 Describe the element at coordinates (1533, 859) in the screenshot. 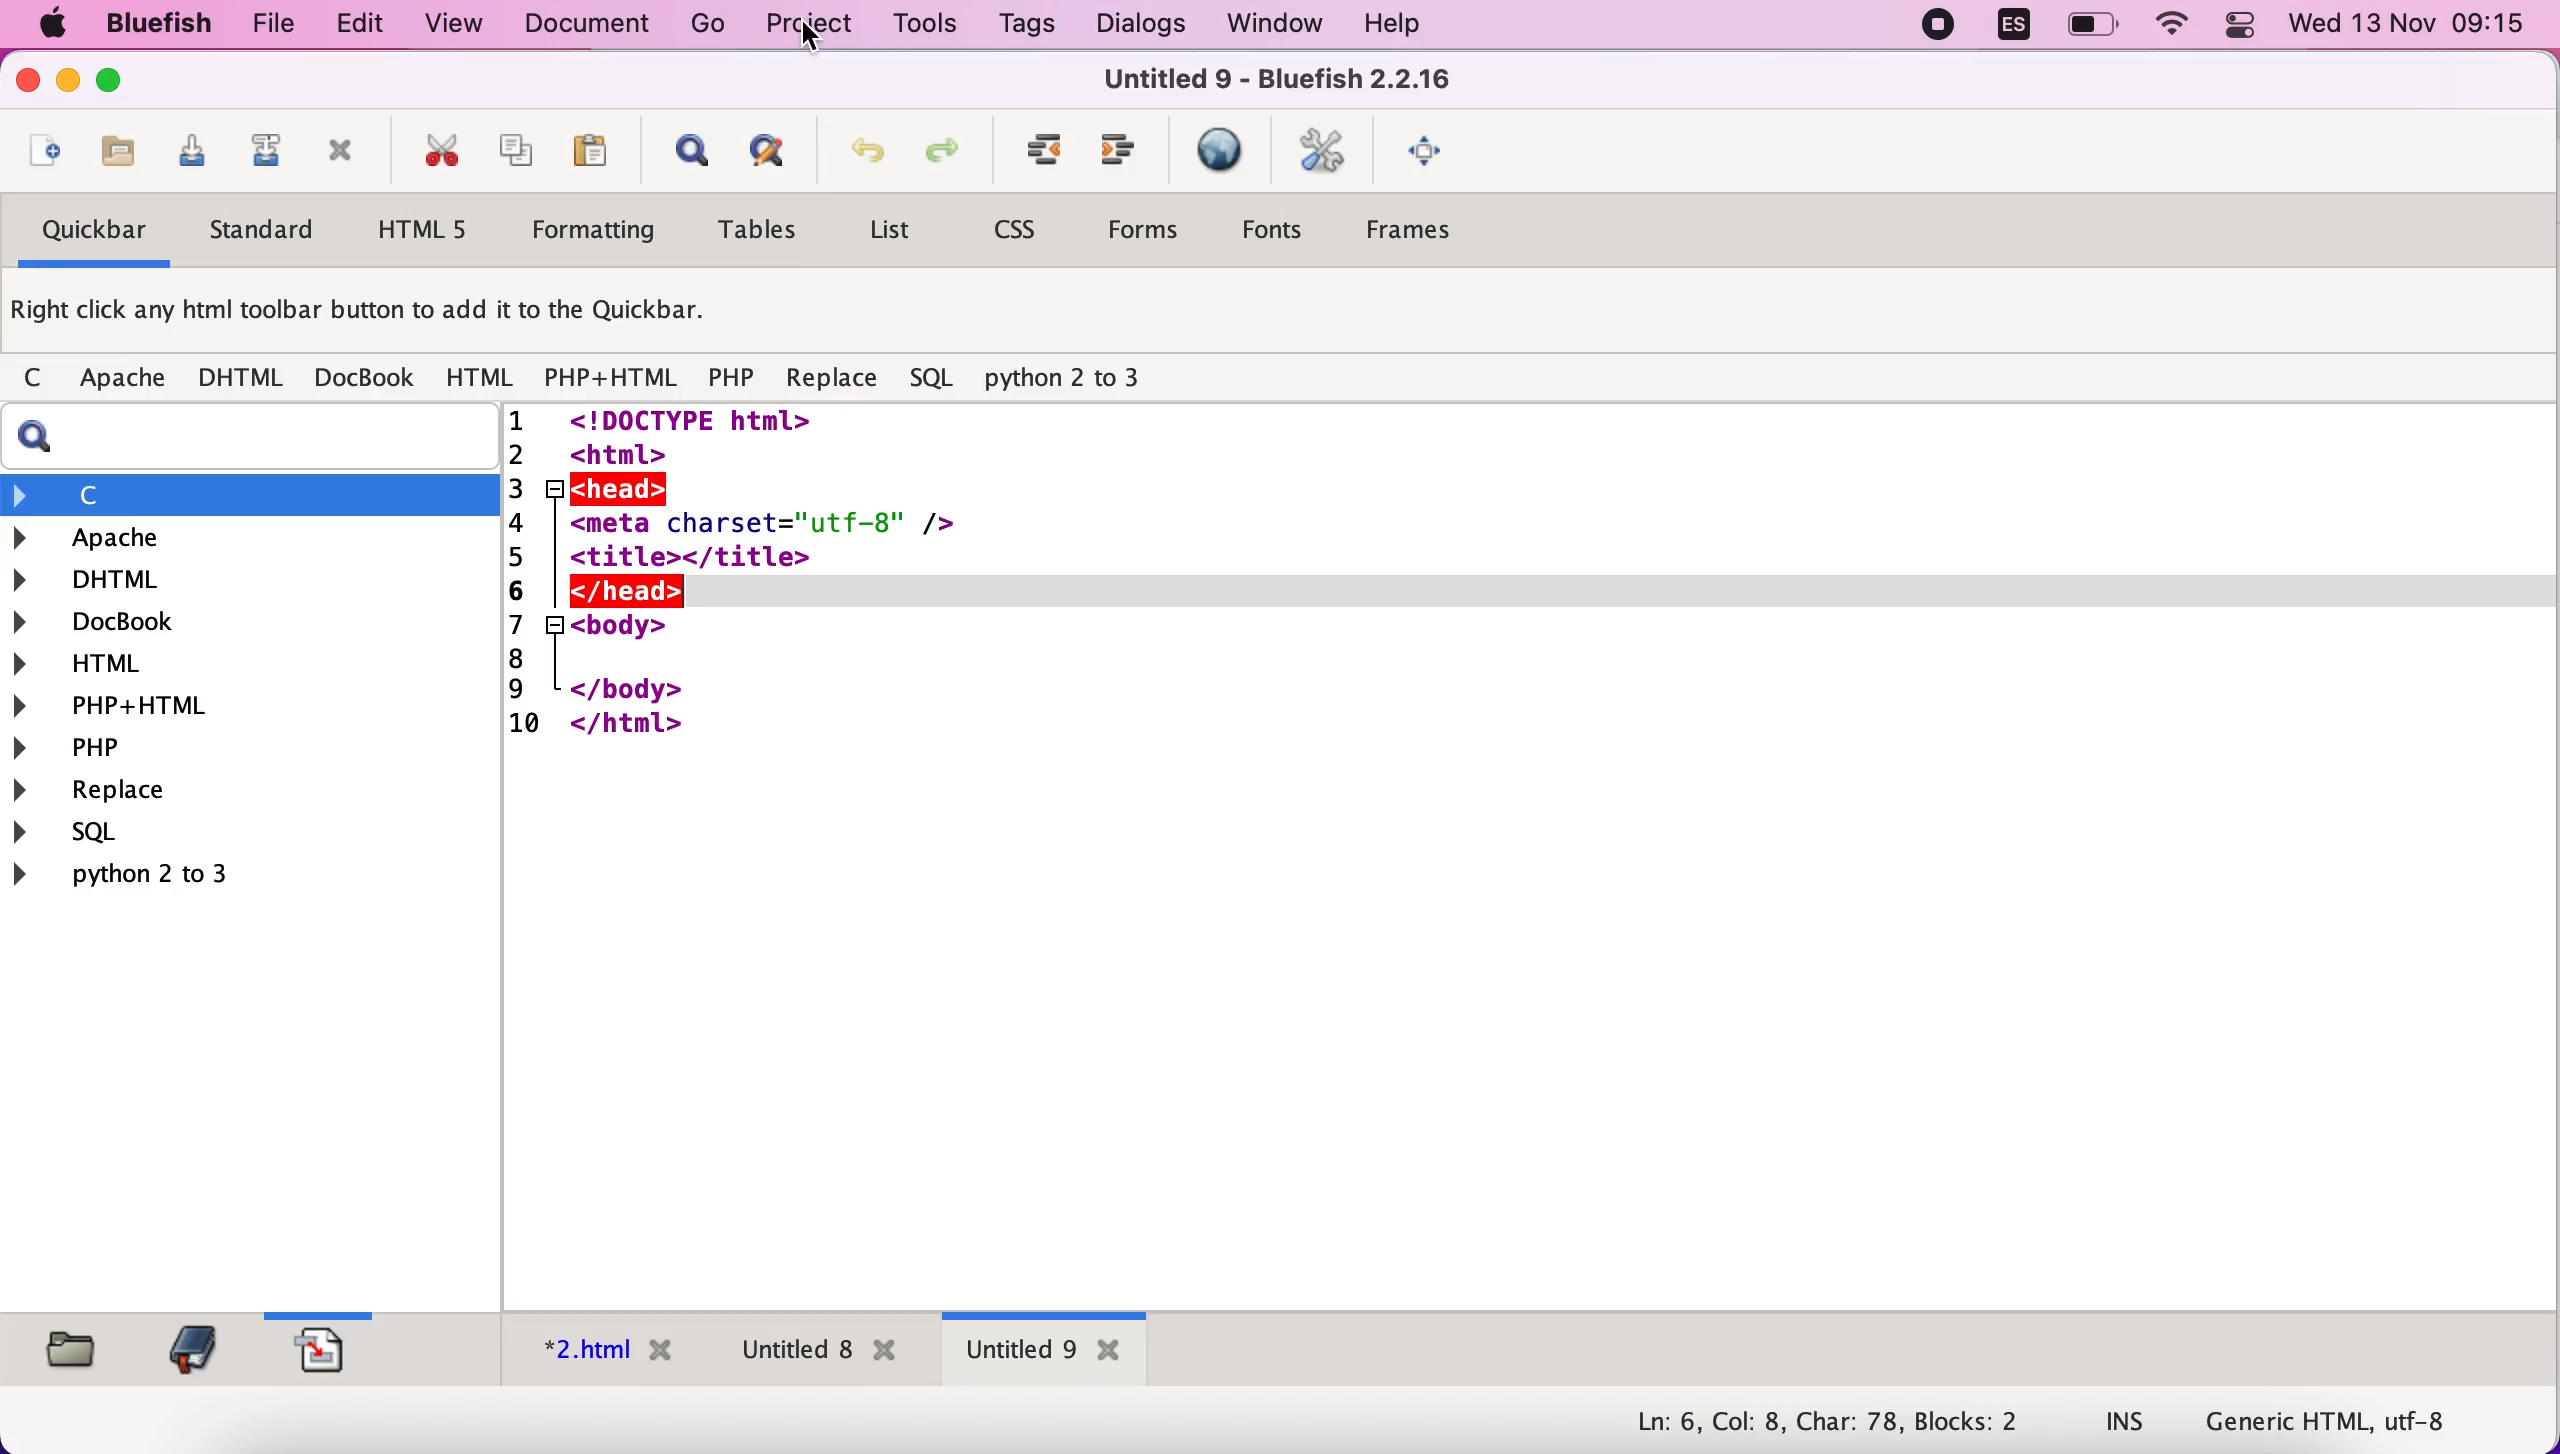

I see `HTML CODE Template` at that location.